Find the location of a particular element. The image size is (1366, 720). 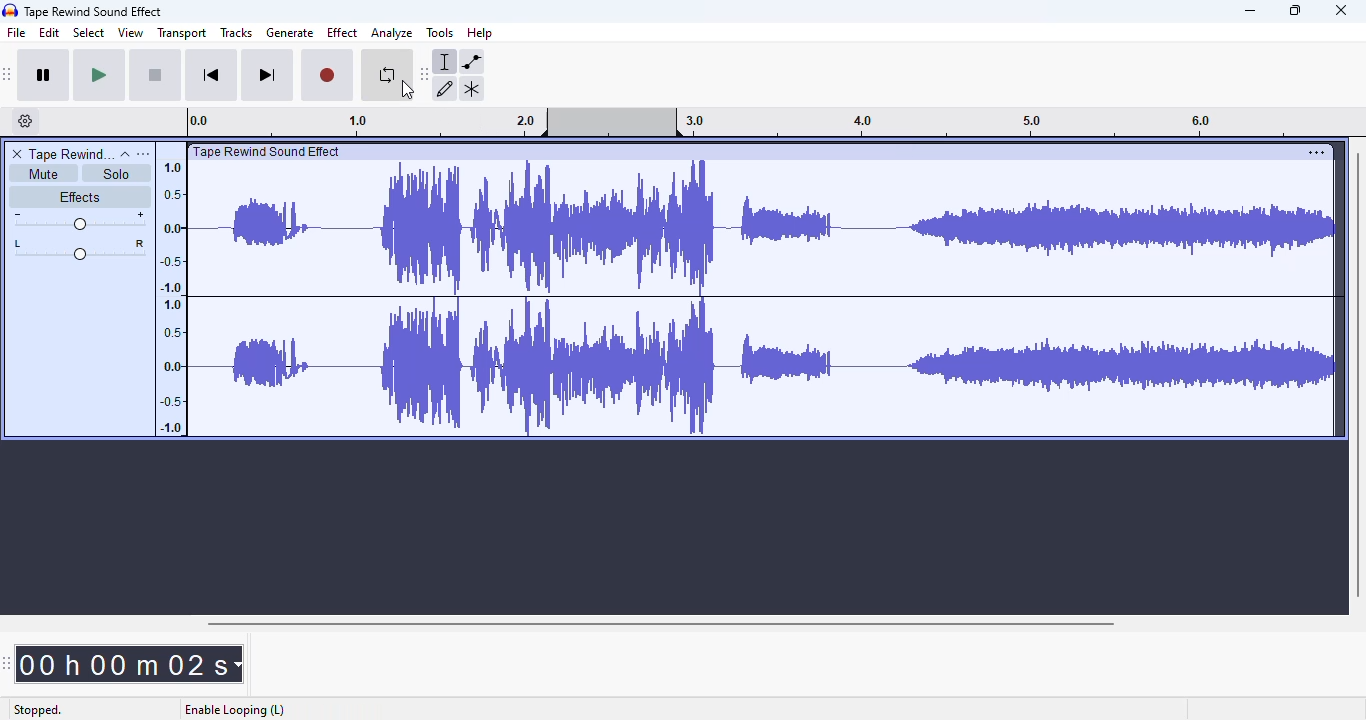

settings is located at coordinates (1316, 152).